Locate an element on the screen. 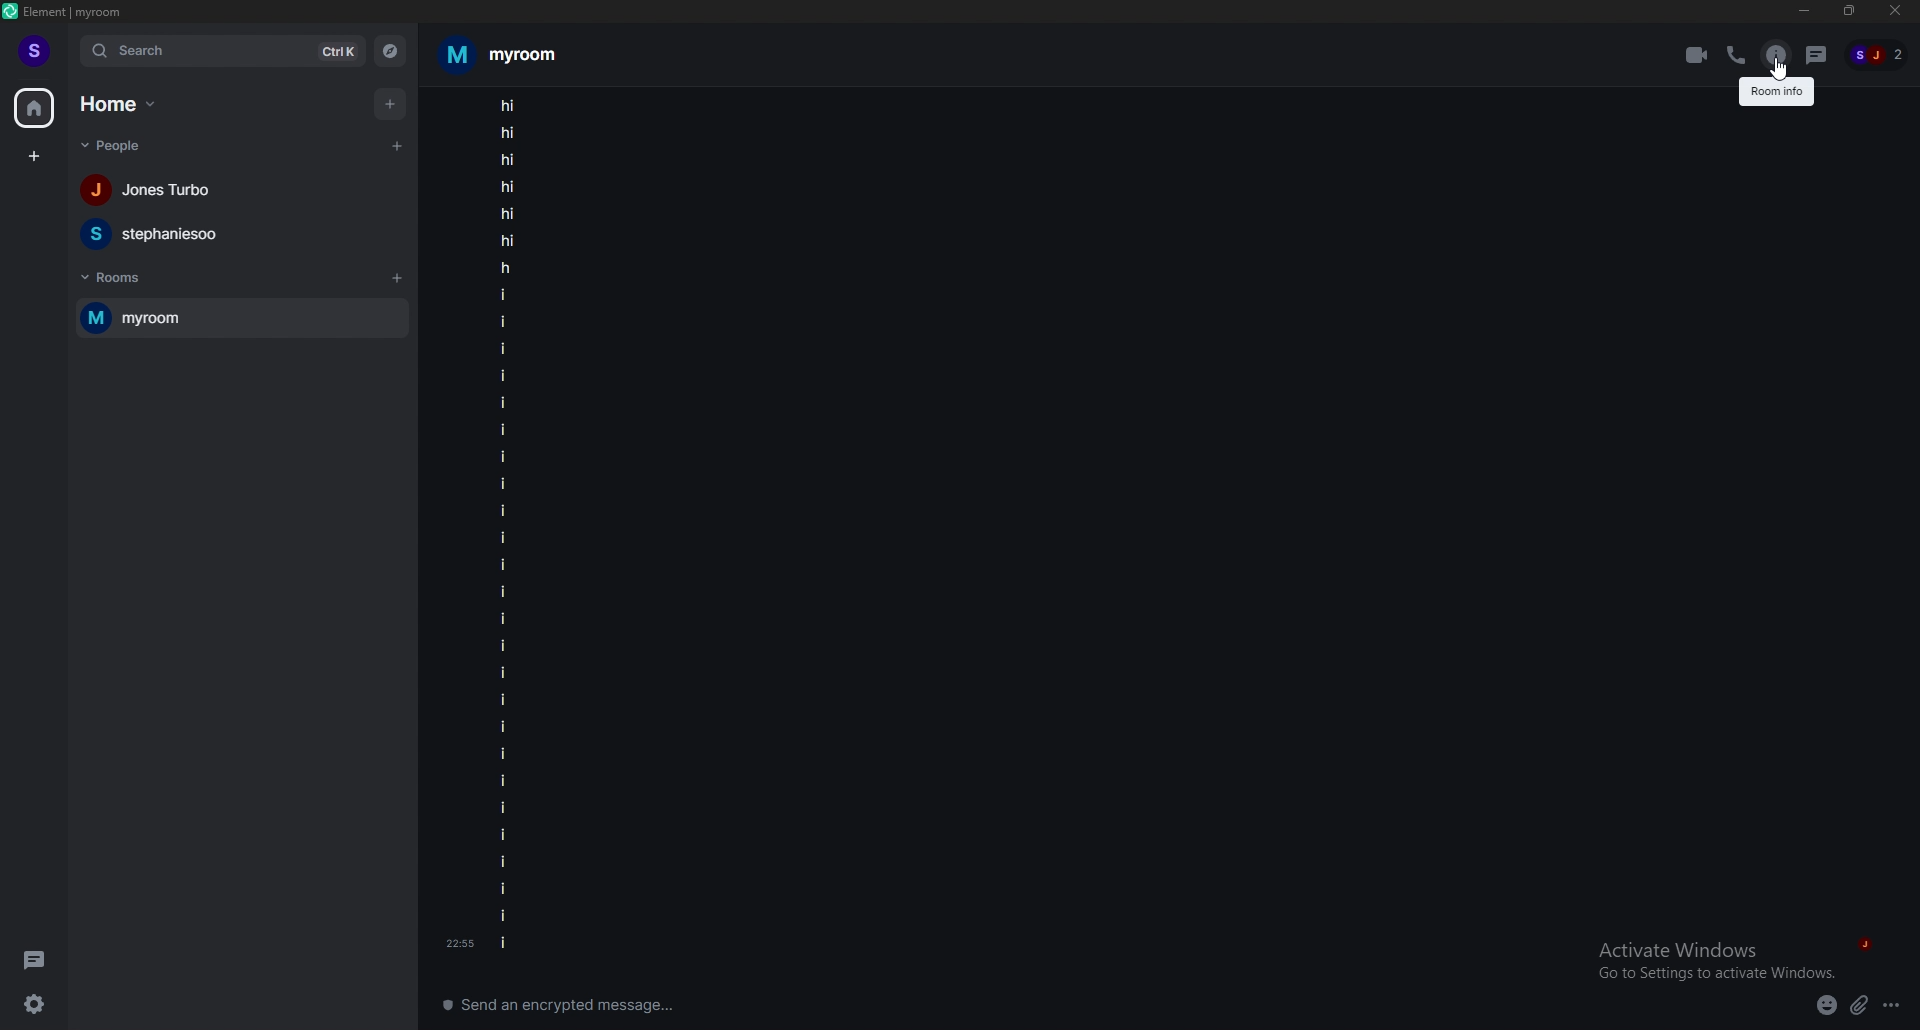 The height and width of the screenshot is (1030, 1920). search bar is located at coordinates (223, 50).